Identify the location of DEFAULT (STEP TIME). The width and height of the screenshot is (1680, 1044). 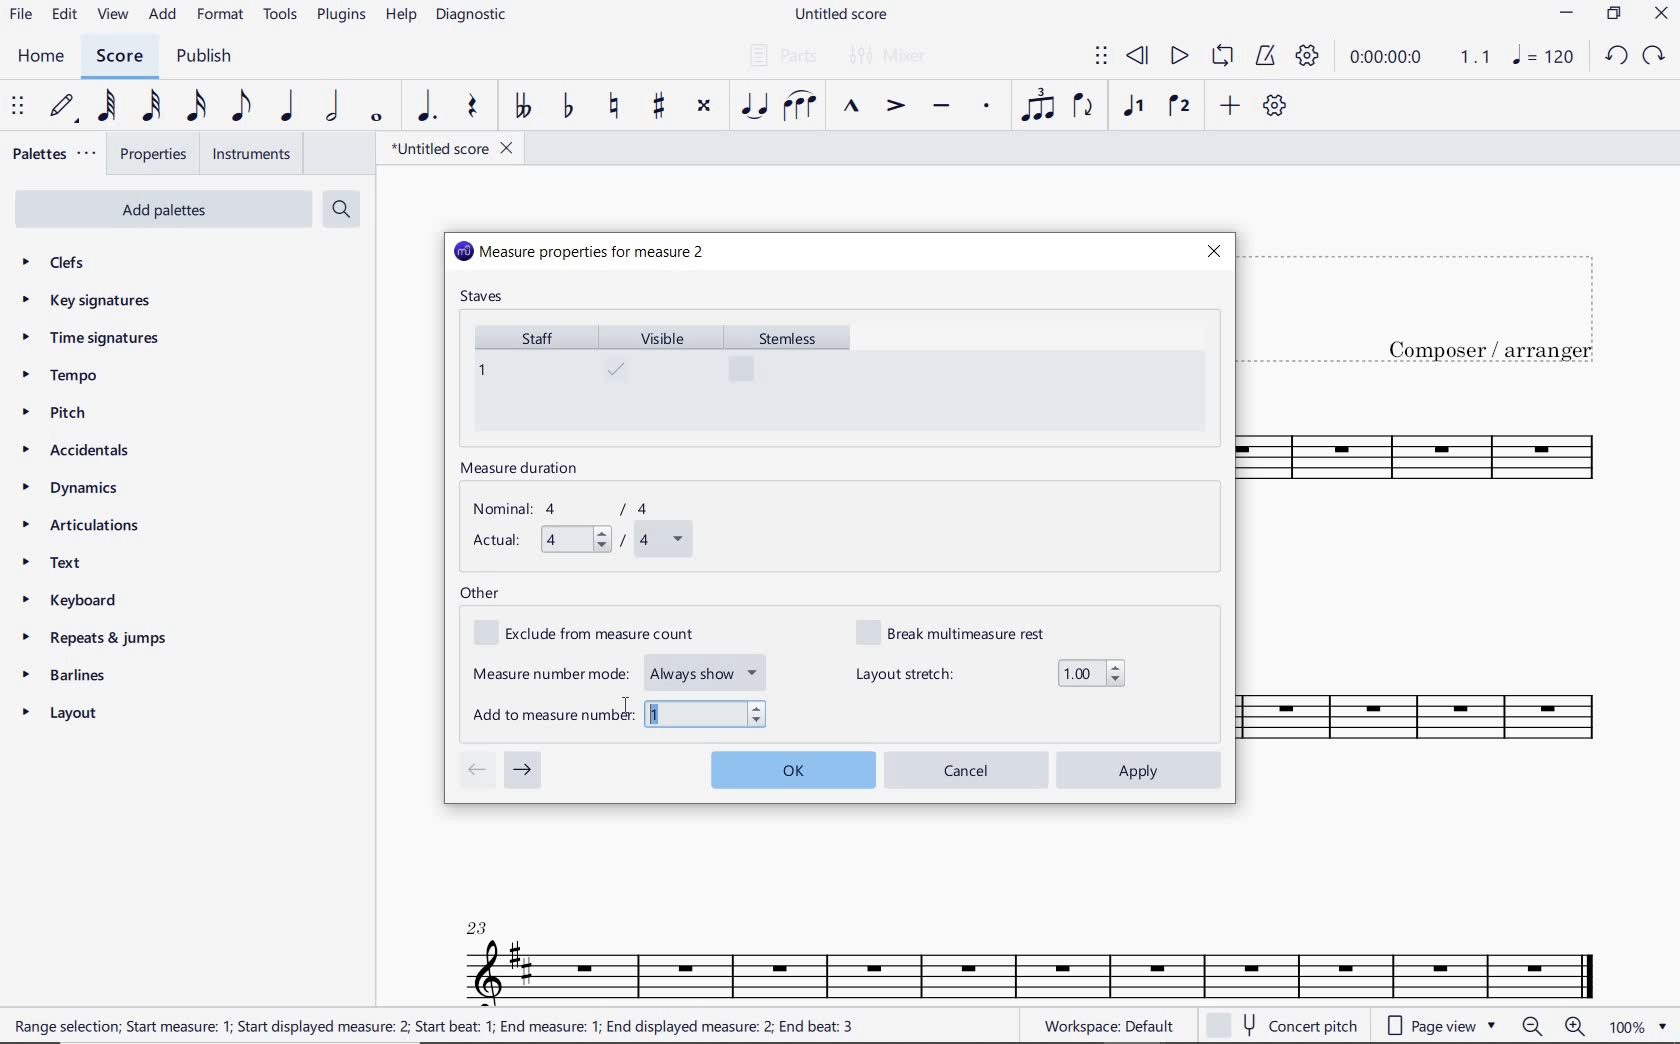
(65, 107).